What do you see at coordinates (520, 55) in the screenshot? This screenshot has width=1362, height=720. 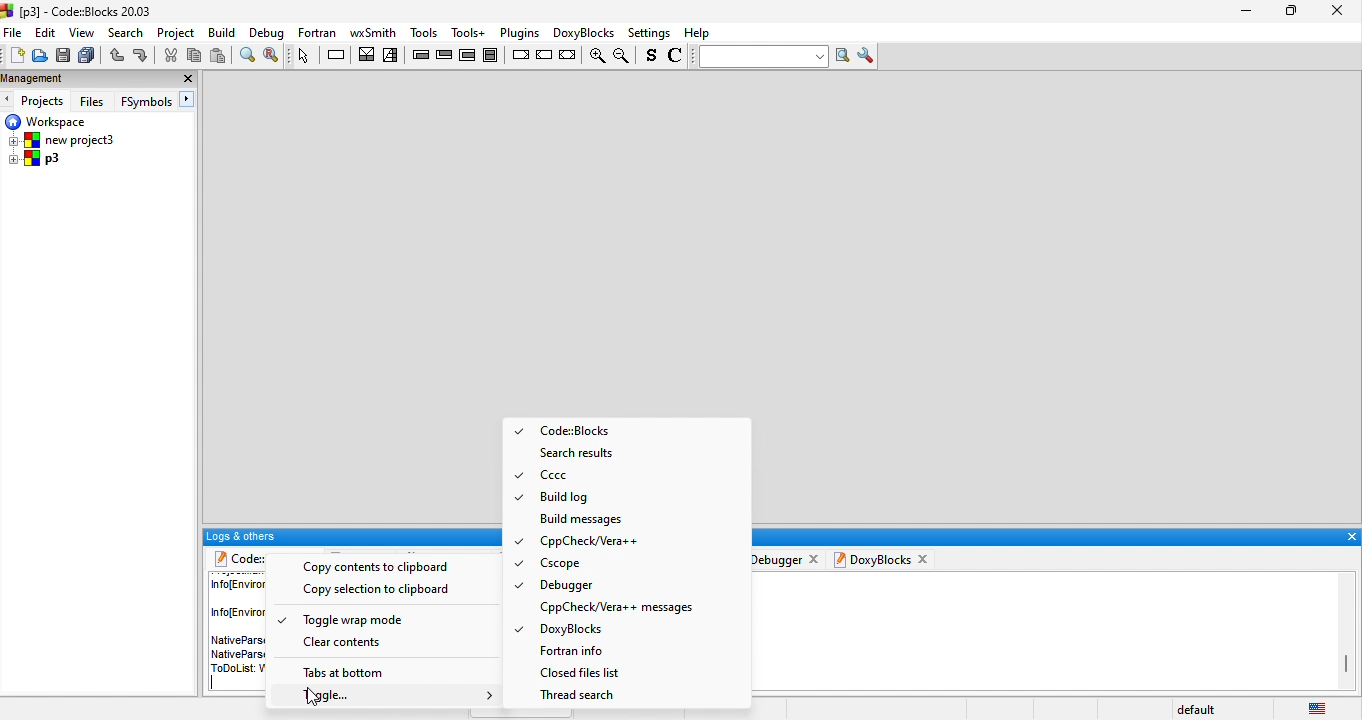 I see `break instruction` at bounding box center [520, 55].